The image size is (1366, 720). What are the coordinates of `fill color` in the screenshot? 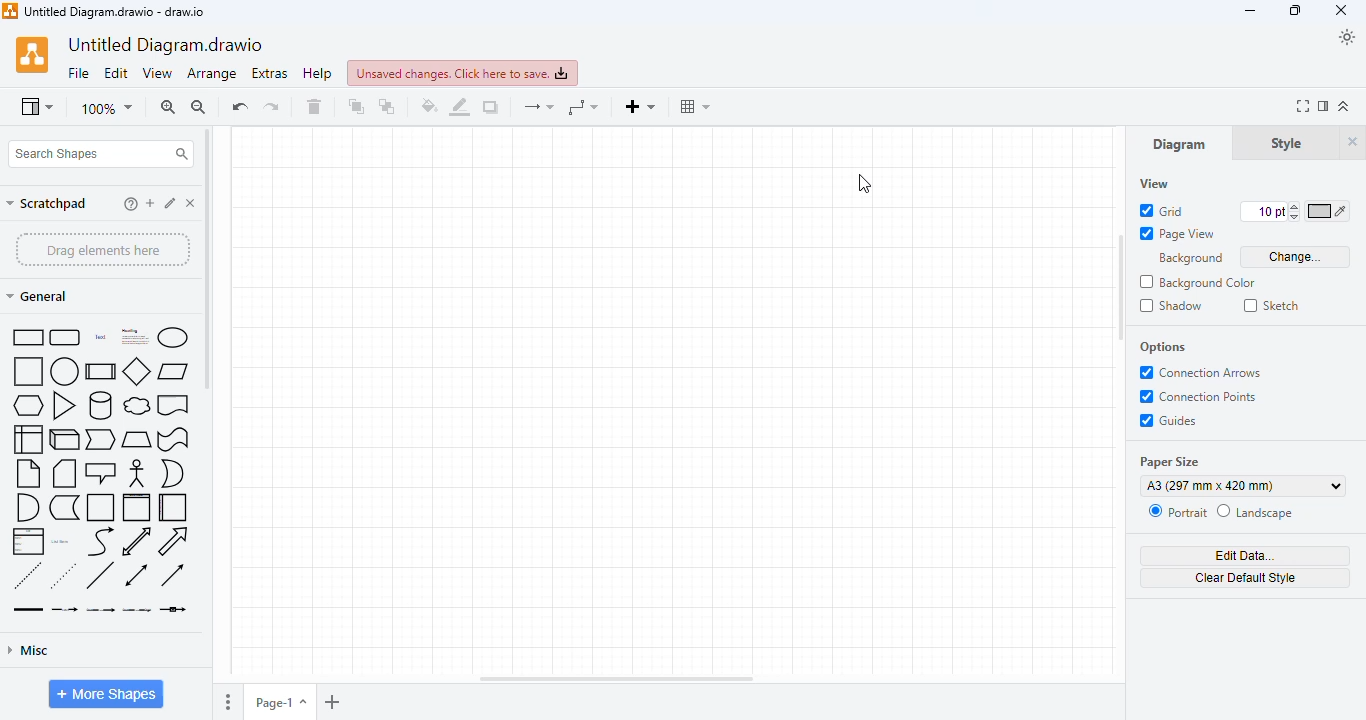 It's located at (429, 105).